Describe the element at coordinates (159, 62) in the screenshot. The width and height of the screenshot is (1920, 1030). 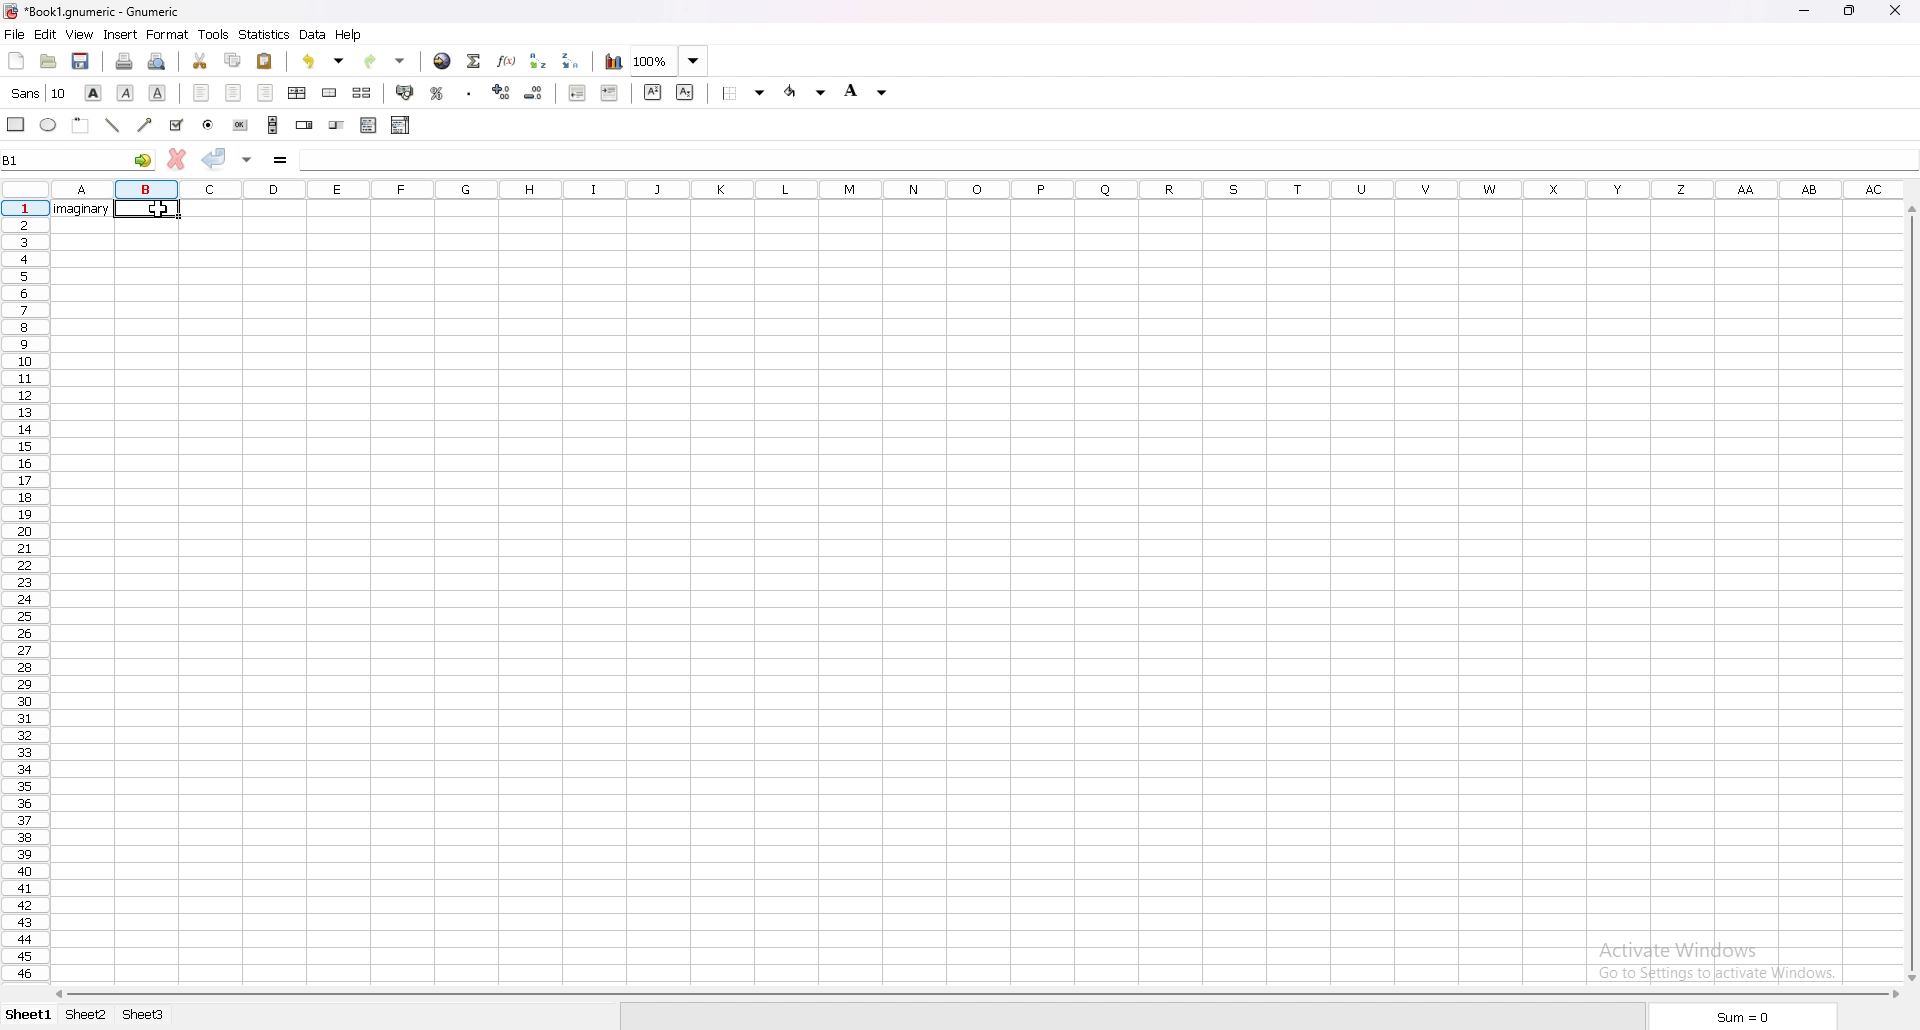
I see `print preview` at that location.